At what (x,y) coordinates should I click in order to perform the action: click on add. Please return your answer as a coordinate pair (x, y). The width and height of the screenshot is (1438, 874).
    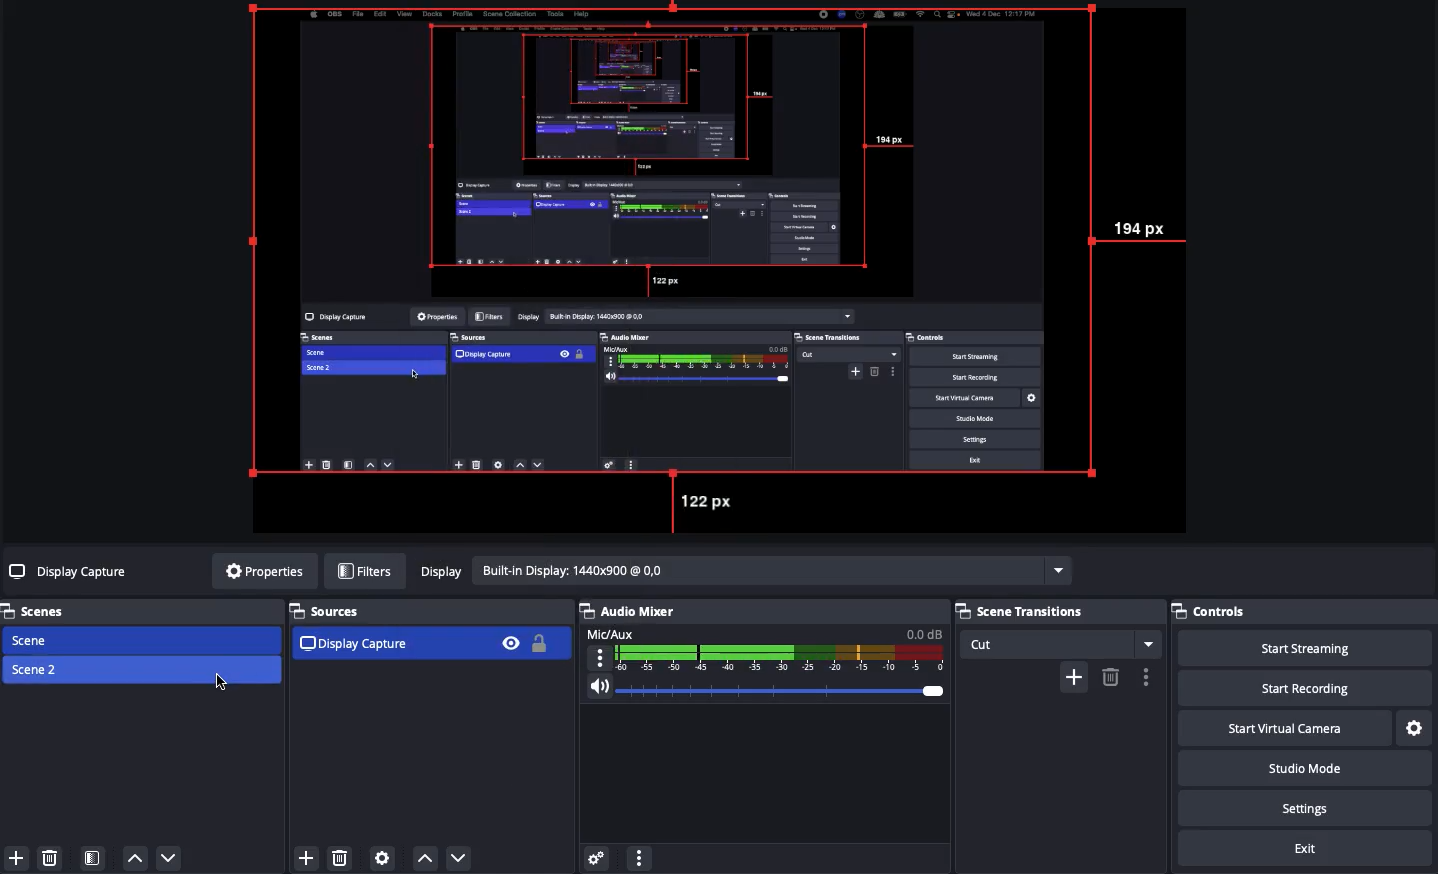
    Looking at the image, I should click on (1073, 677).